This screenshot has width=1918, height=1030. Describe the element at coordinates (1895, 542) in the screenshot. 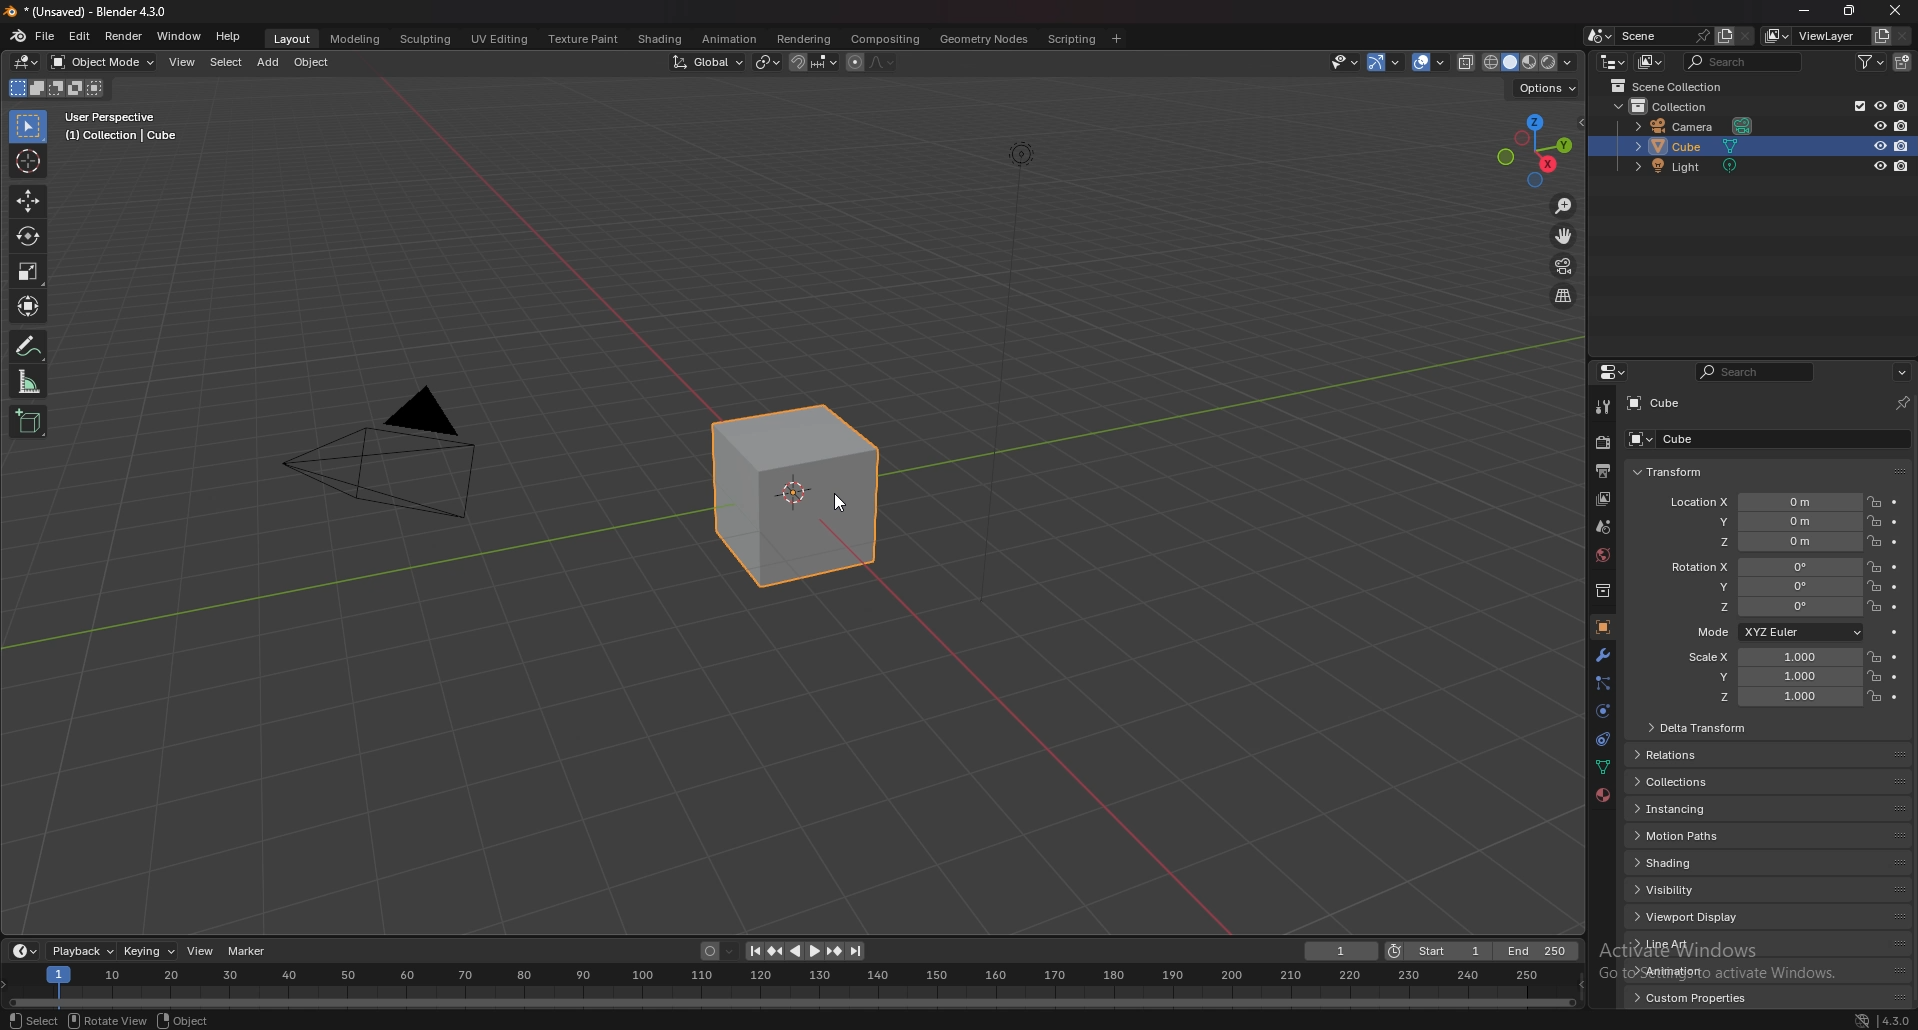

I see `animate property` at that location.